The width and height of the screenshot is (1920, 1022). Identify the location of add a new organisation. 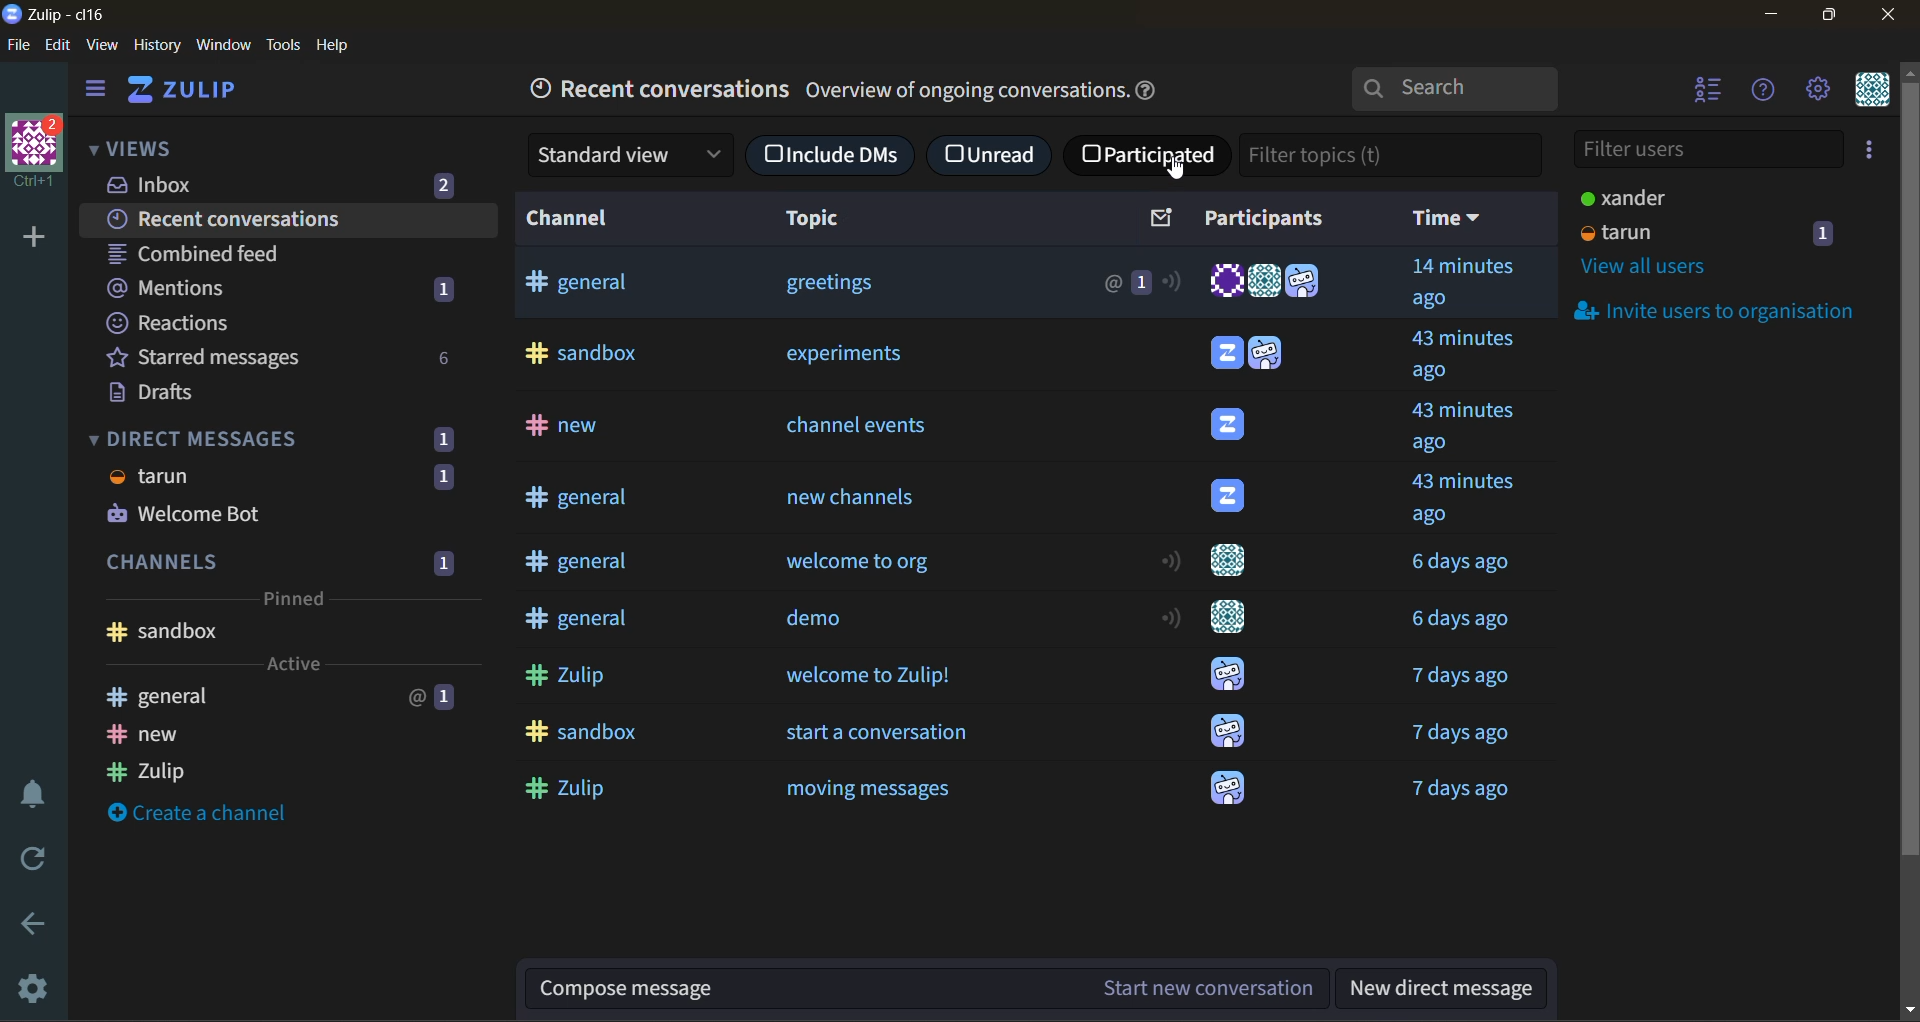
(34, 240).